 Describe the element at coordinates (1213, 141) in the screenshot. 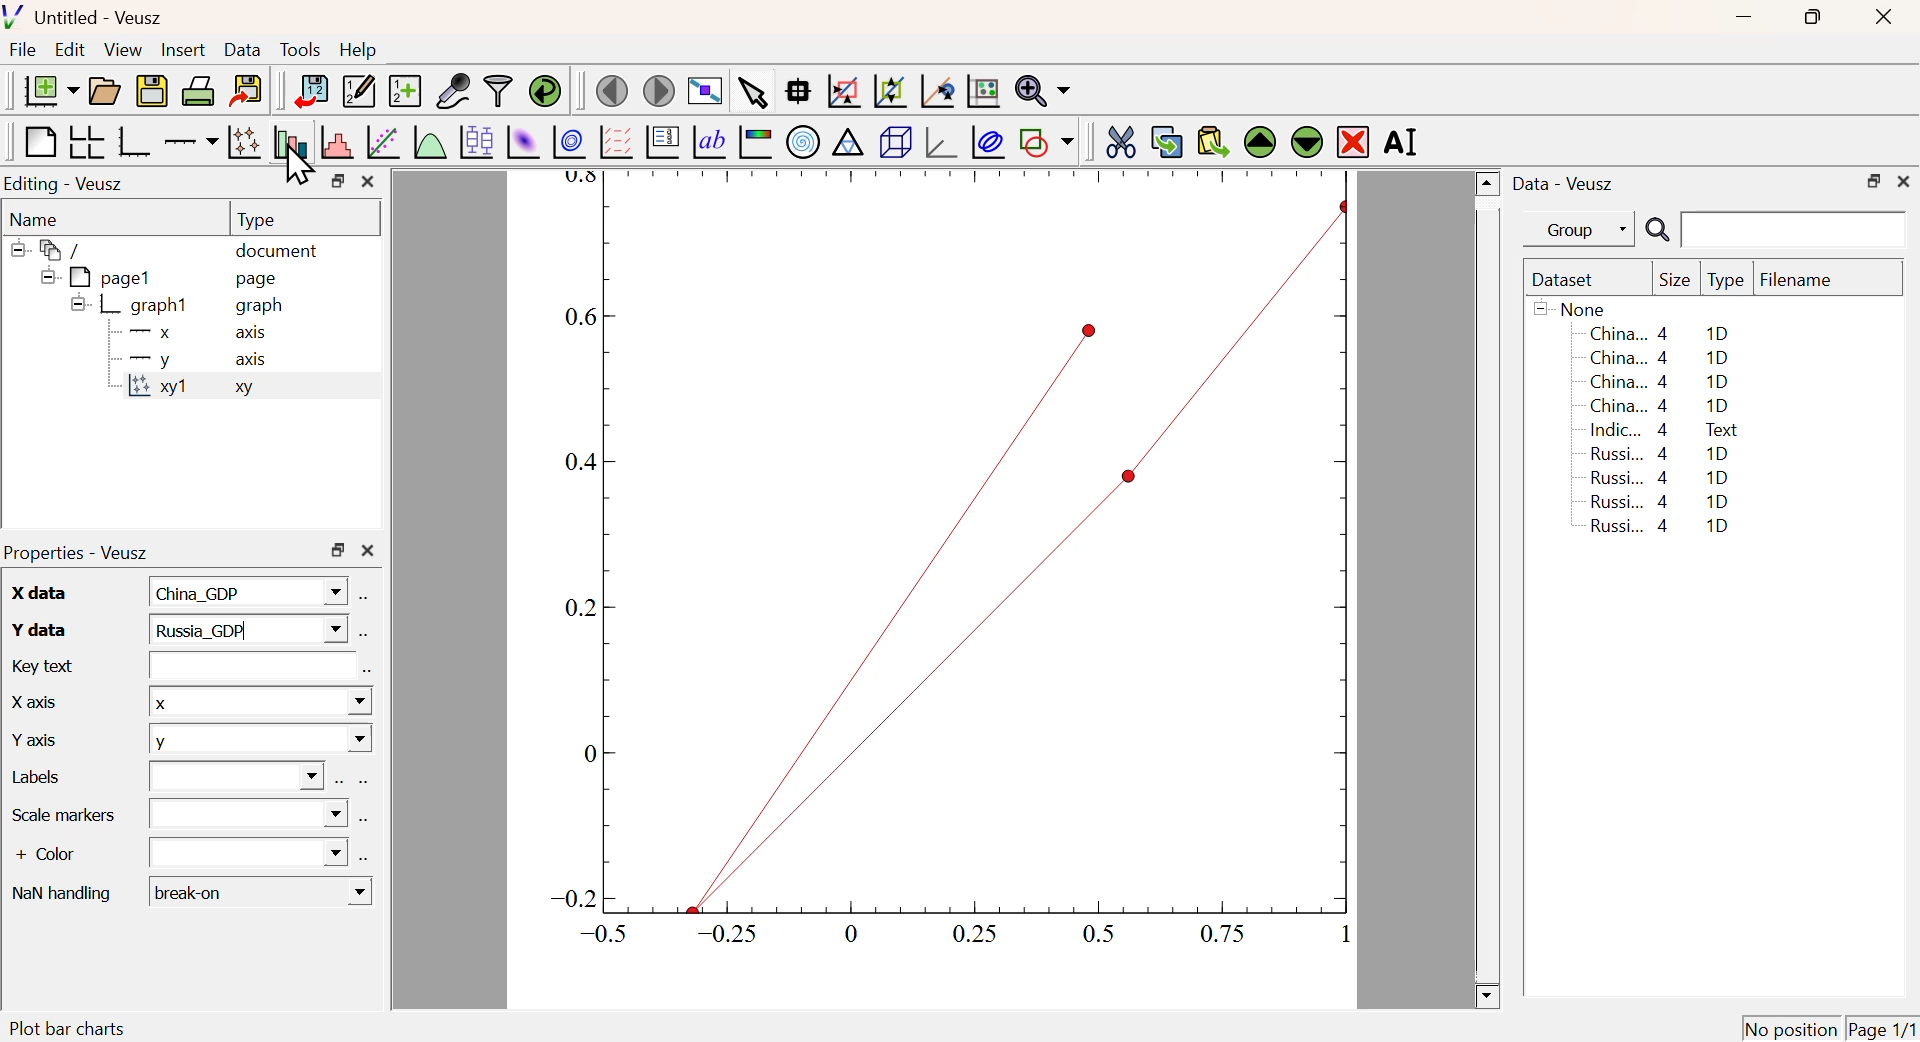

I see `Paste from Clipboard` at that location.